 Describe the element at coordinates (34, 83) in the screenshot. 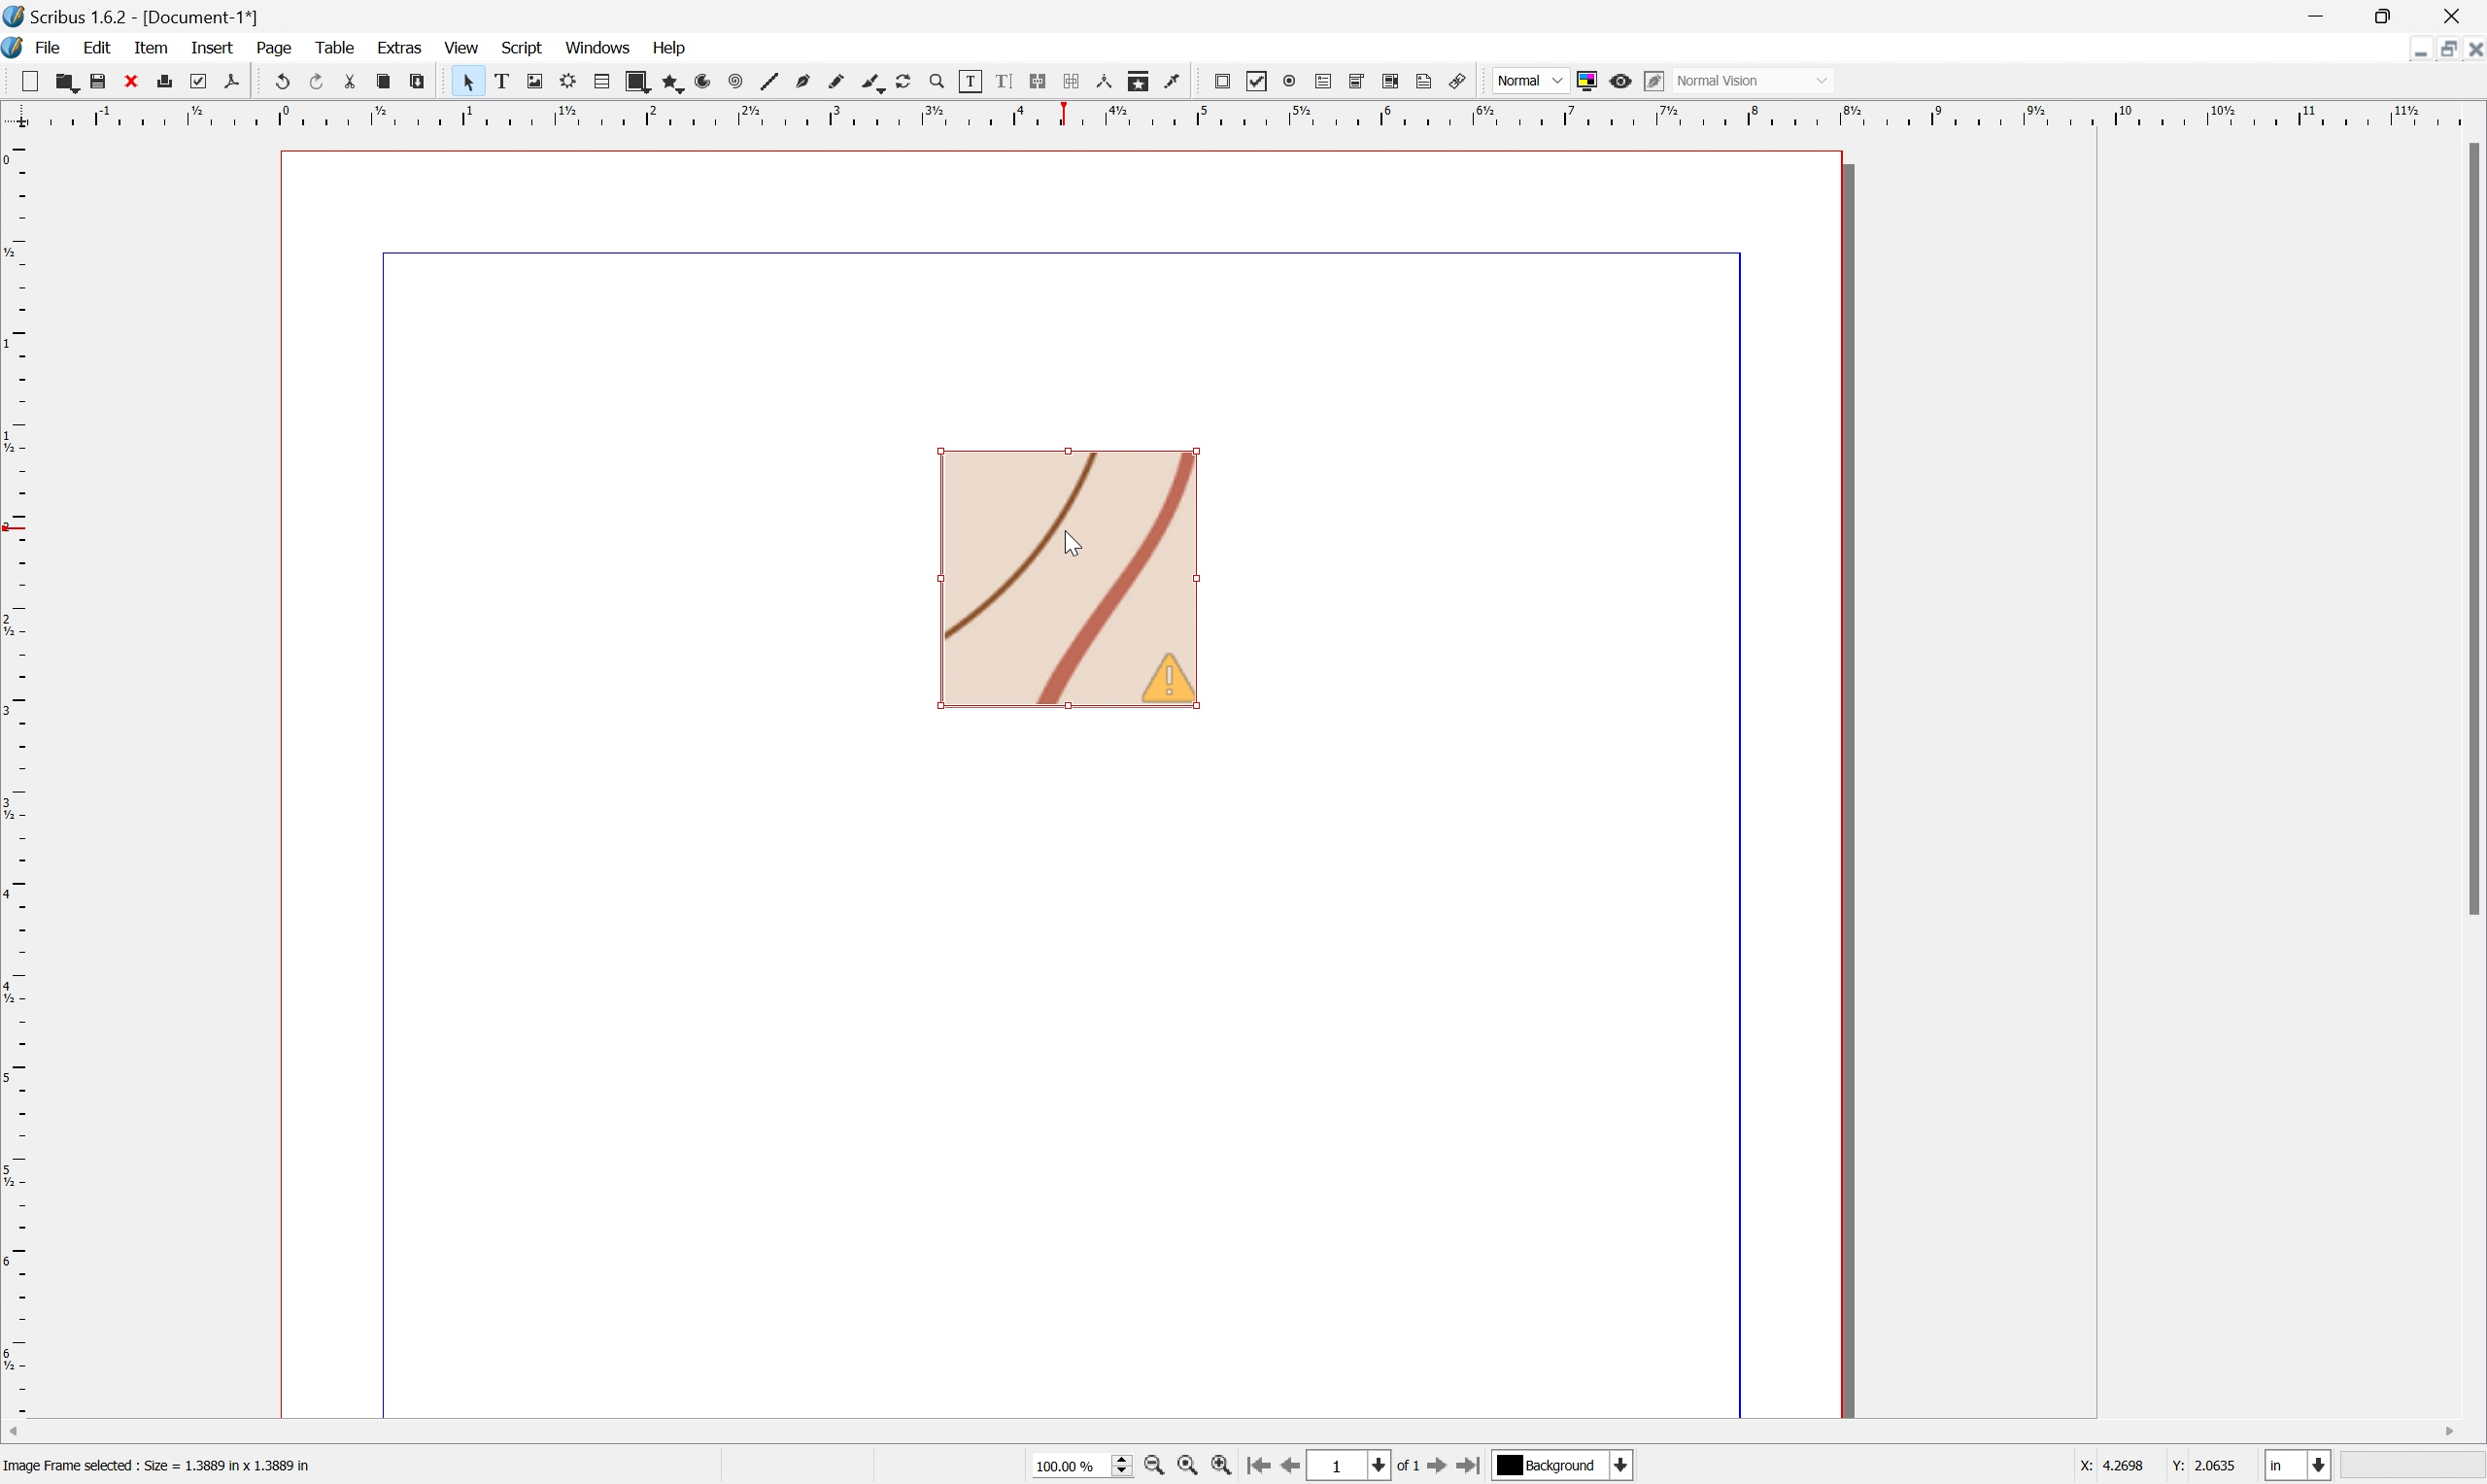

I see `New` at that location.